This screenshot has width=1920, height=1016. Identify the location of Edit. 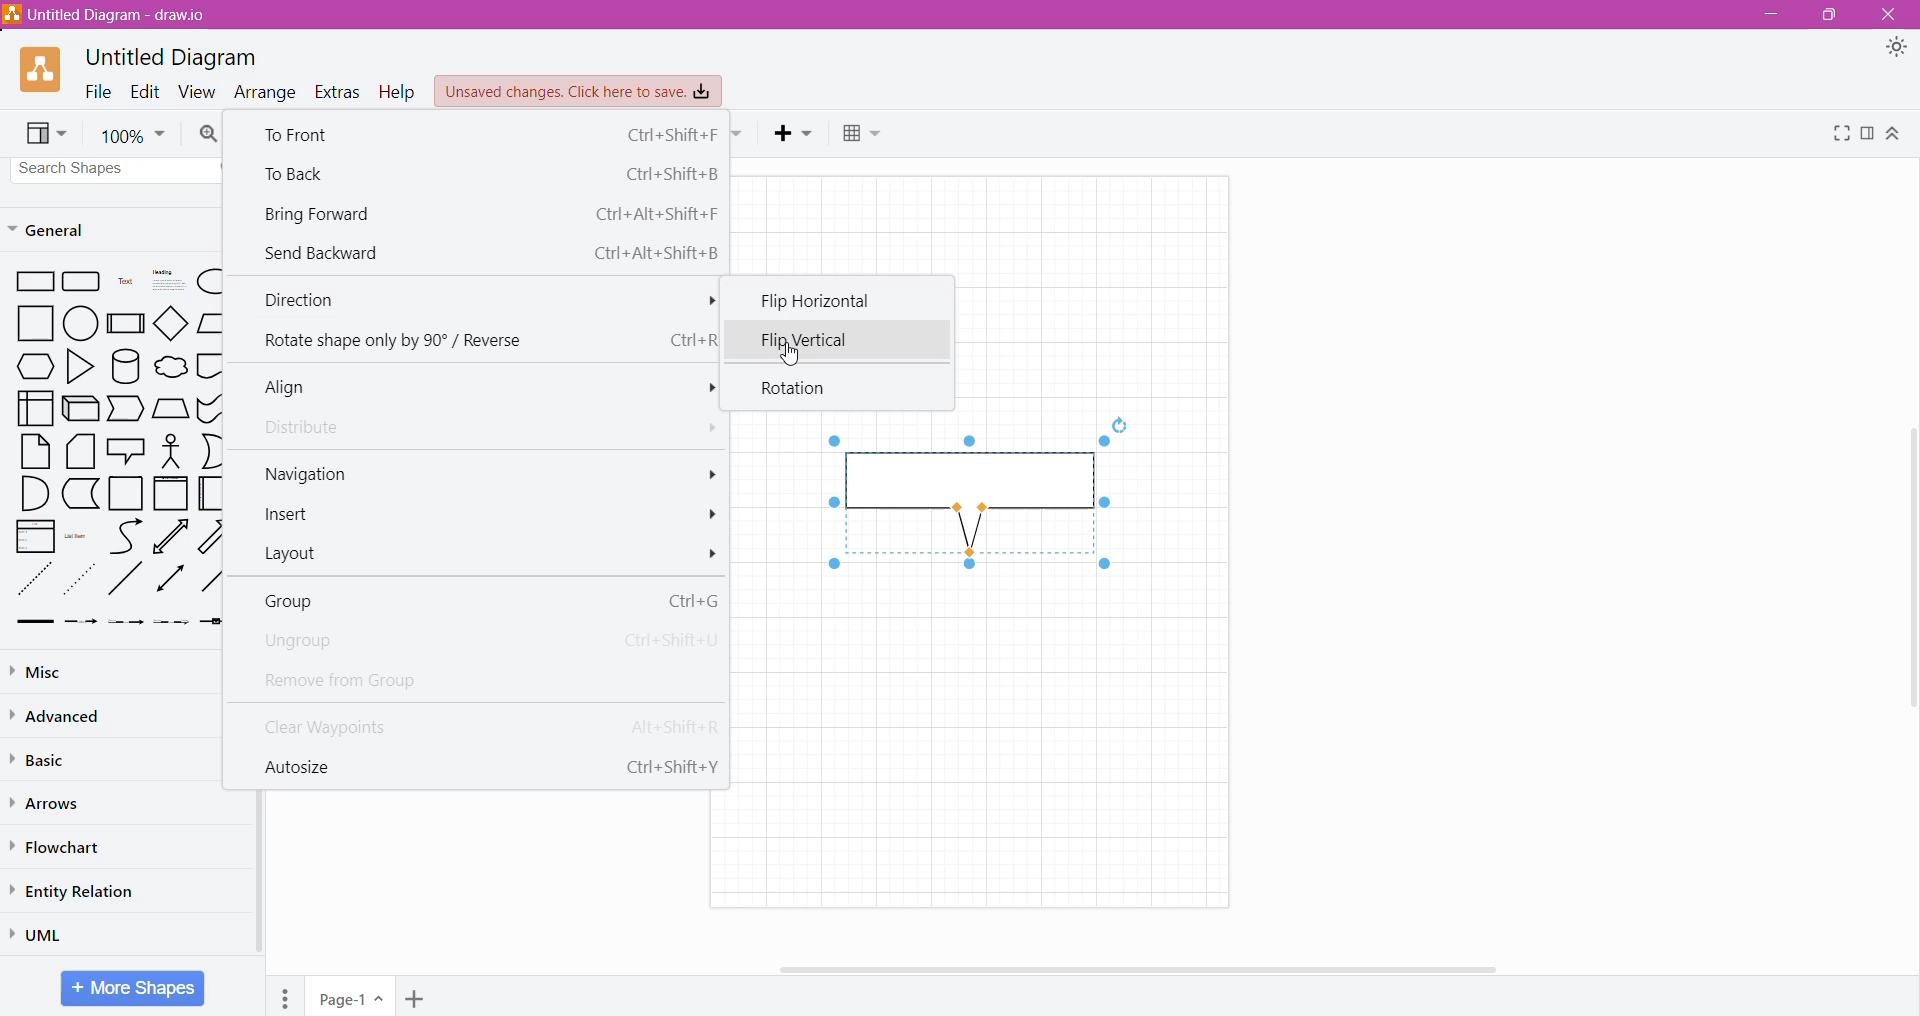
(145, 91).